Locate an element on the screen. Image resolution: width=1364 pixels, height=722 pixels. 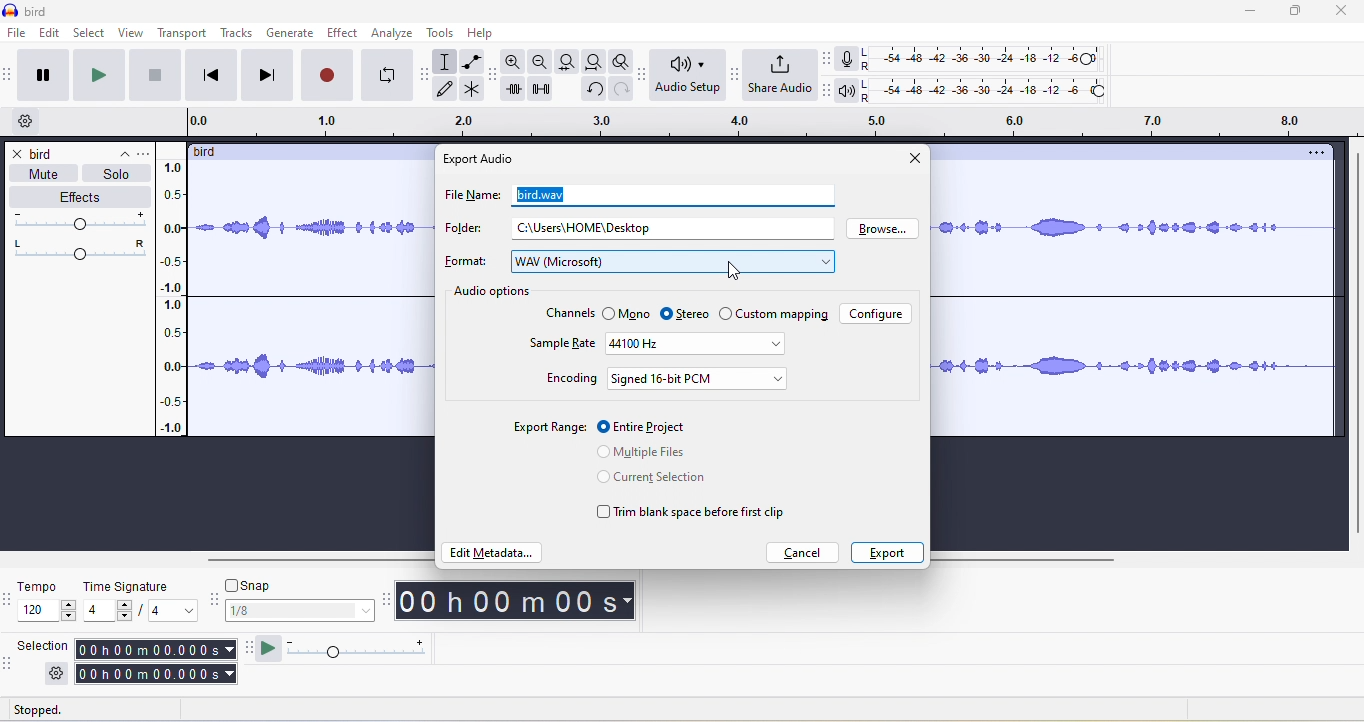
minimize is located at coordinates (1260, 15).